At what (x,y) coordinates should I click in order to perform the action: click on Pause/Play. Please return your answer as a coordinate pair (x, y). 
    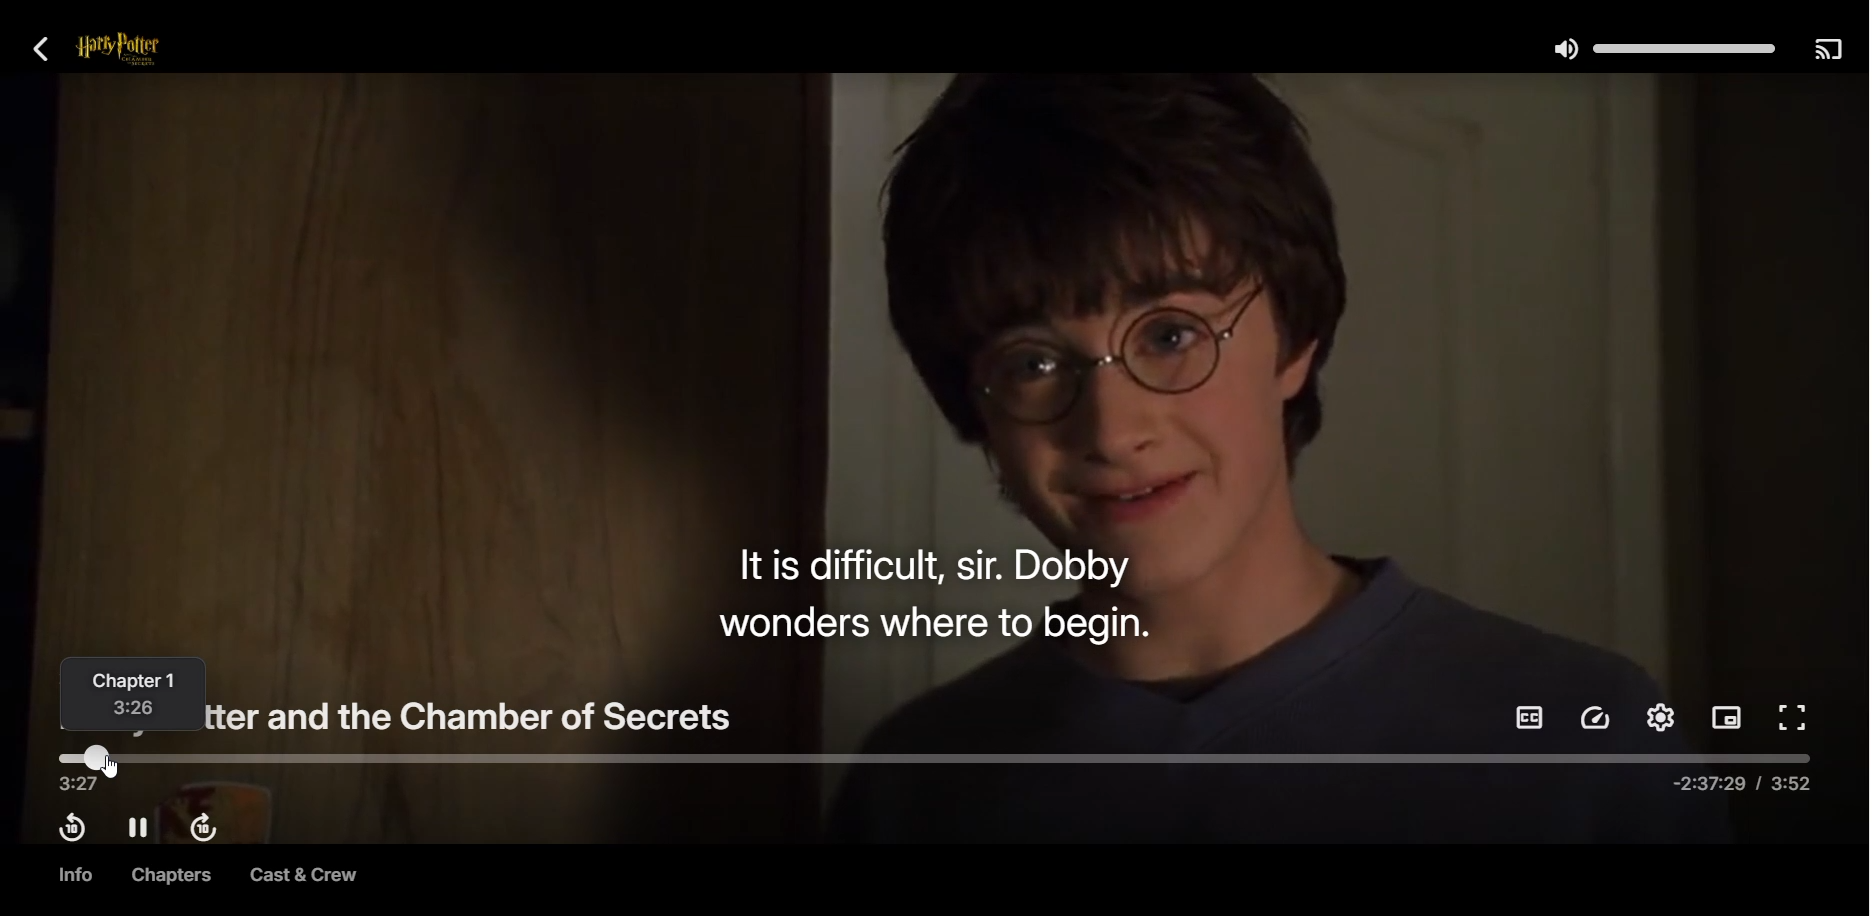
    Looking at the image, I should click on (139, 828).